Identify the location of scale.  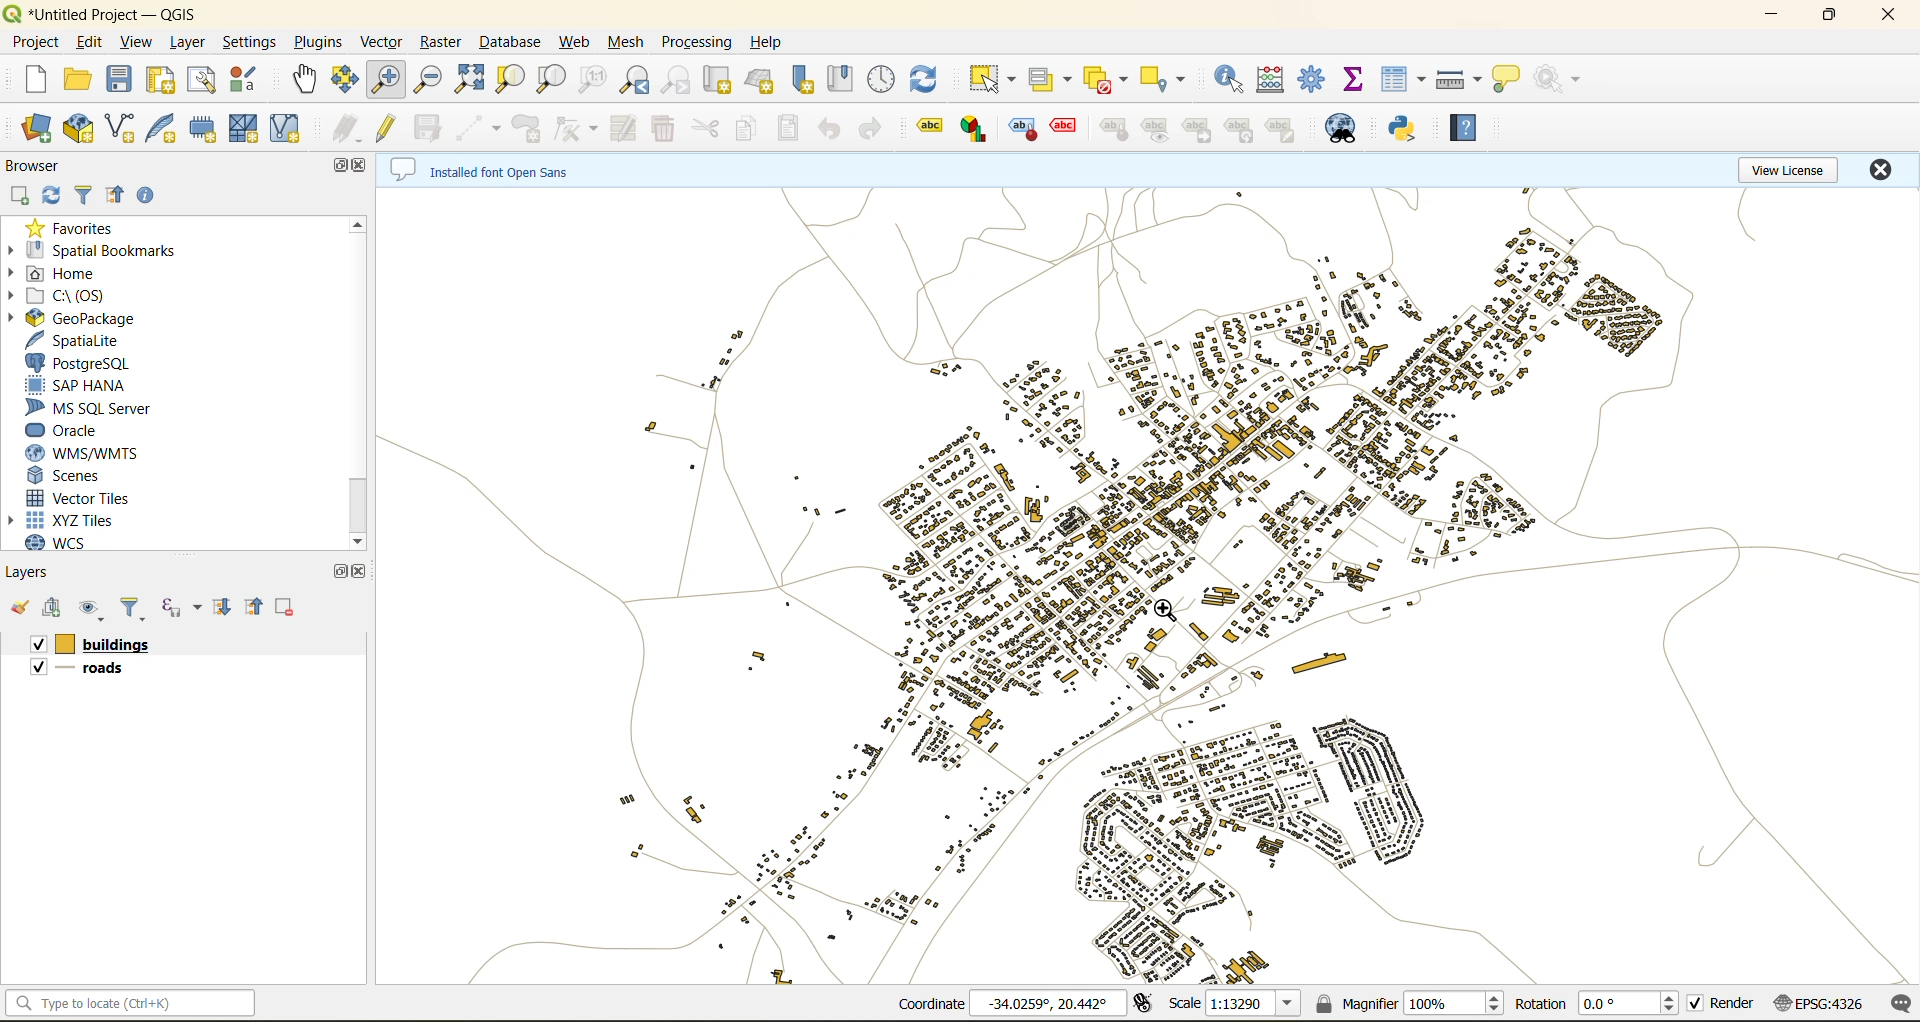
(1231, 1002).